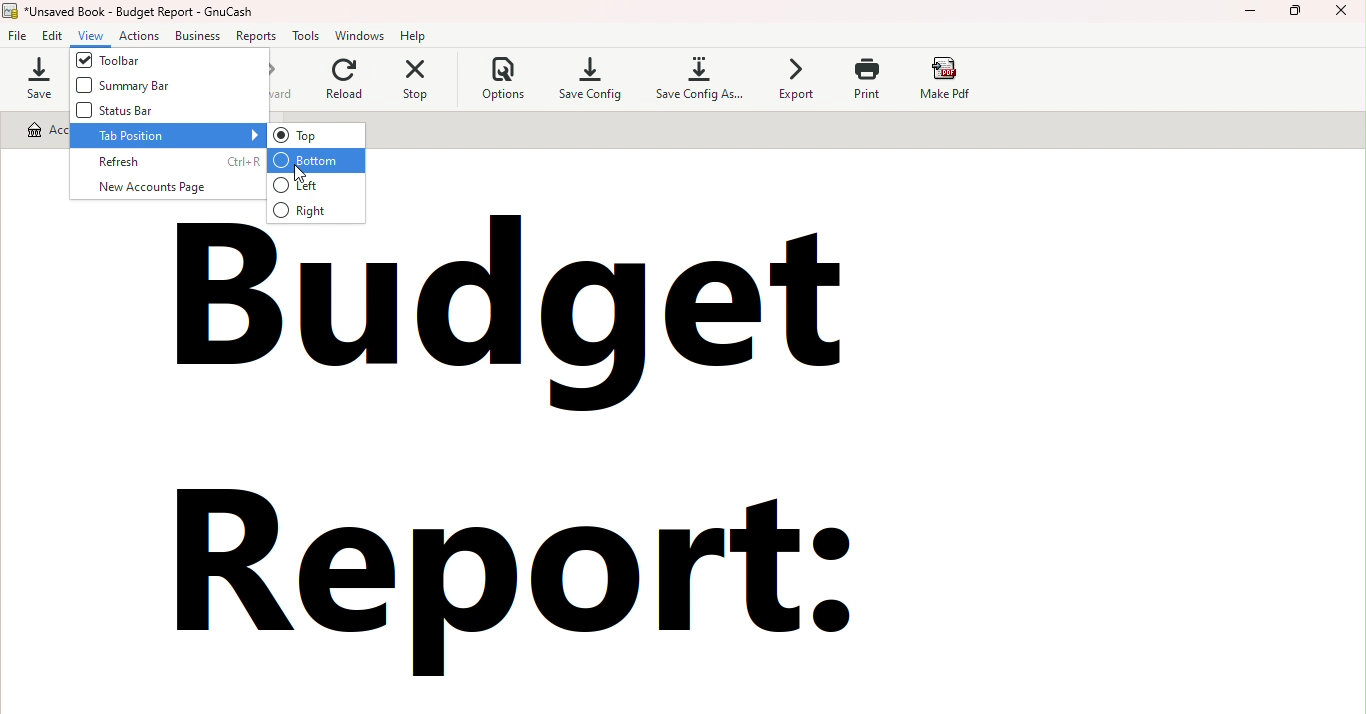 This screenshot has height=714, width=1366. I want to click on Maximize, so click(1297, 16).